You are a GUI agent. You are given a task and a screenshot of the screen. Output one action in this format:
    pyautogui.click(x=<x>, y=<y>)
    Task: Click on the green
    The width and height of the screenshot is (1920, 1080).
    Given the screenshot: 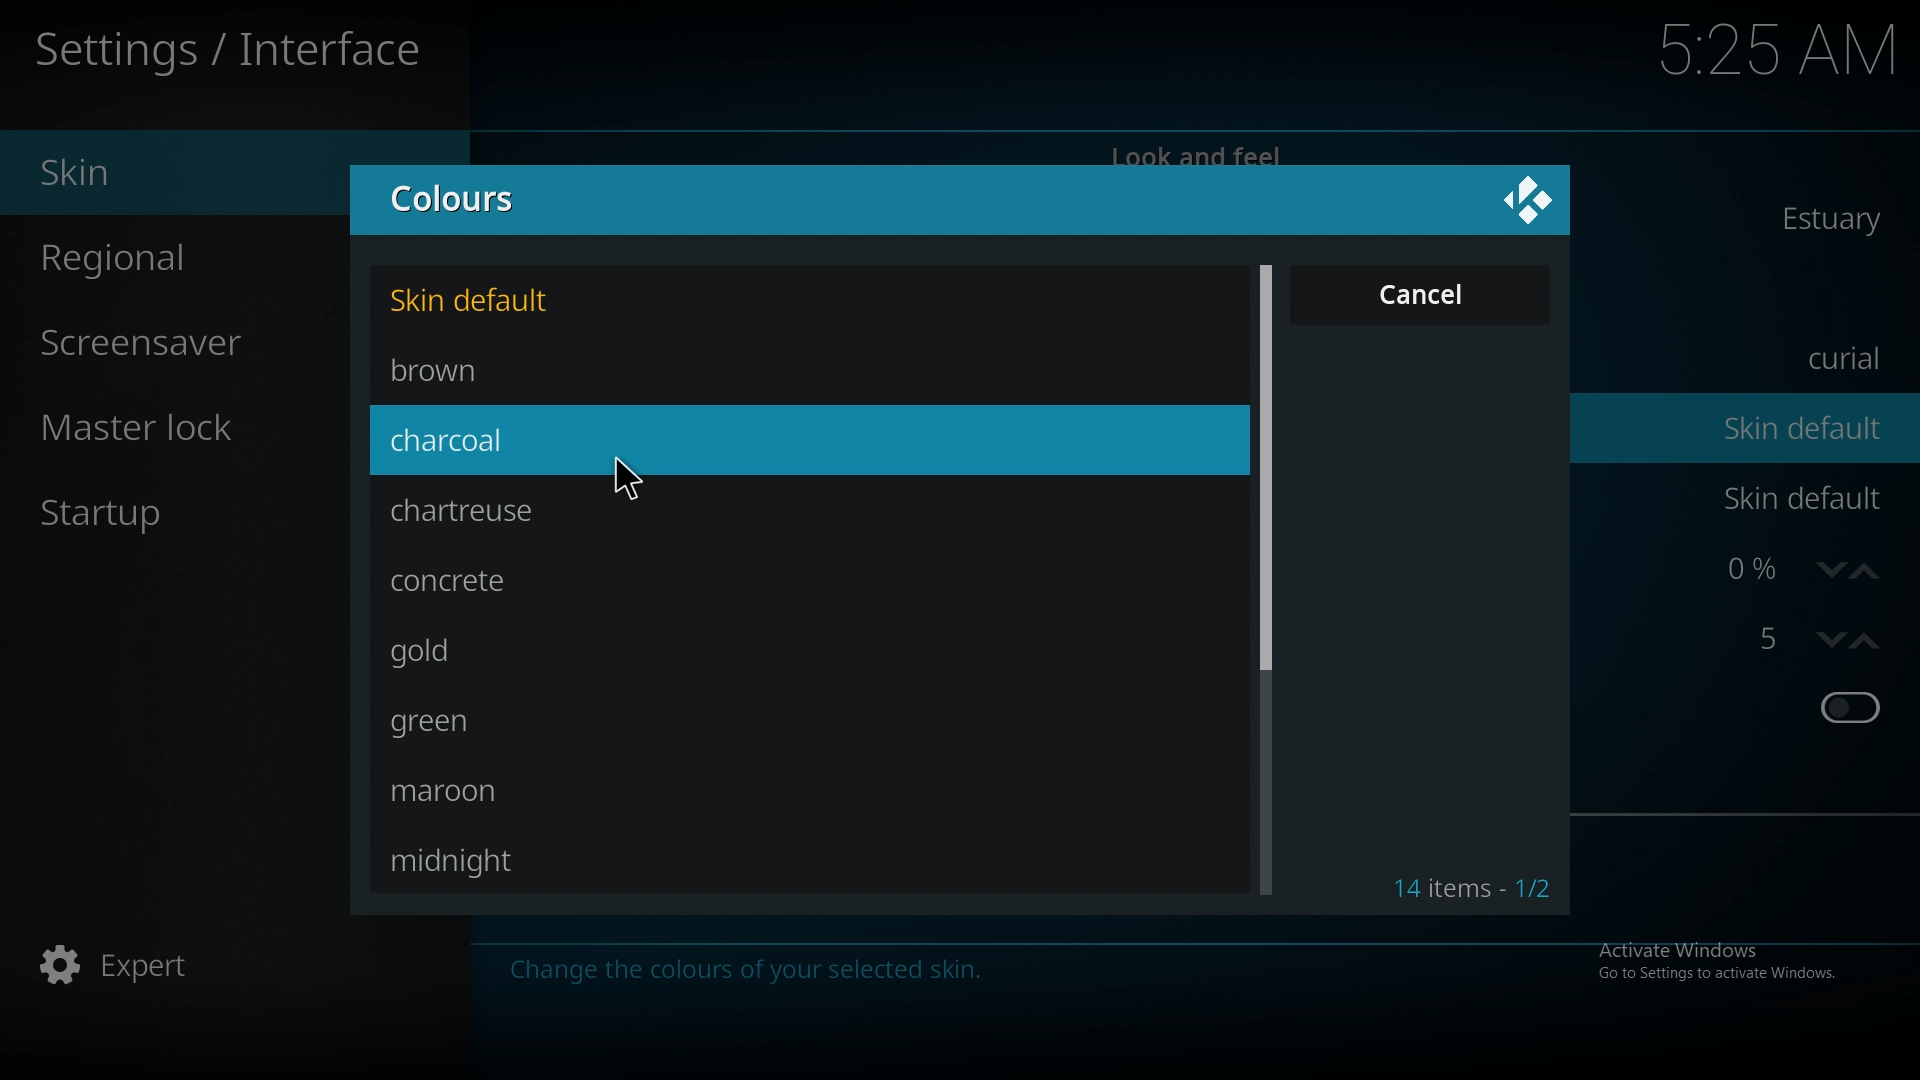 What is the action you would take?
    pyautogui.click(x=488, y=724)
    